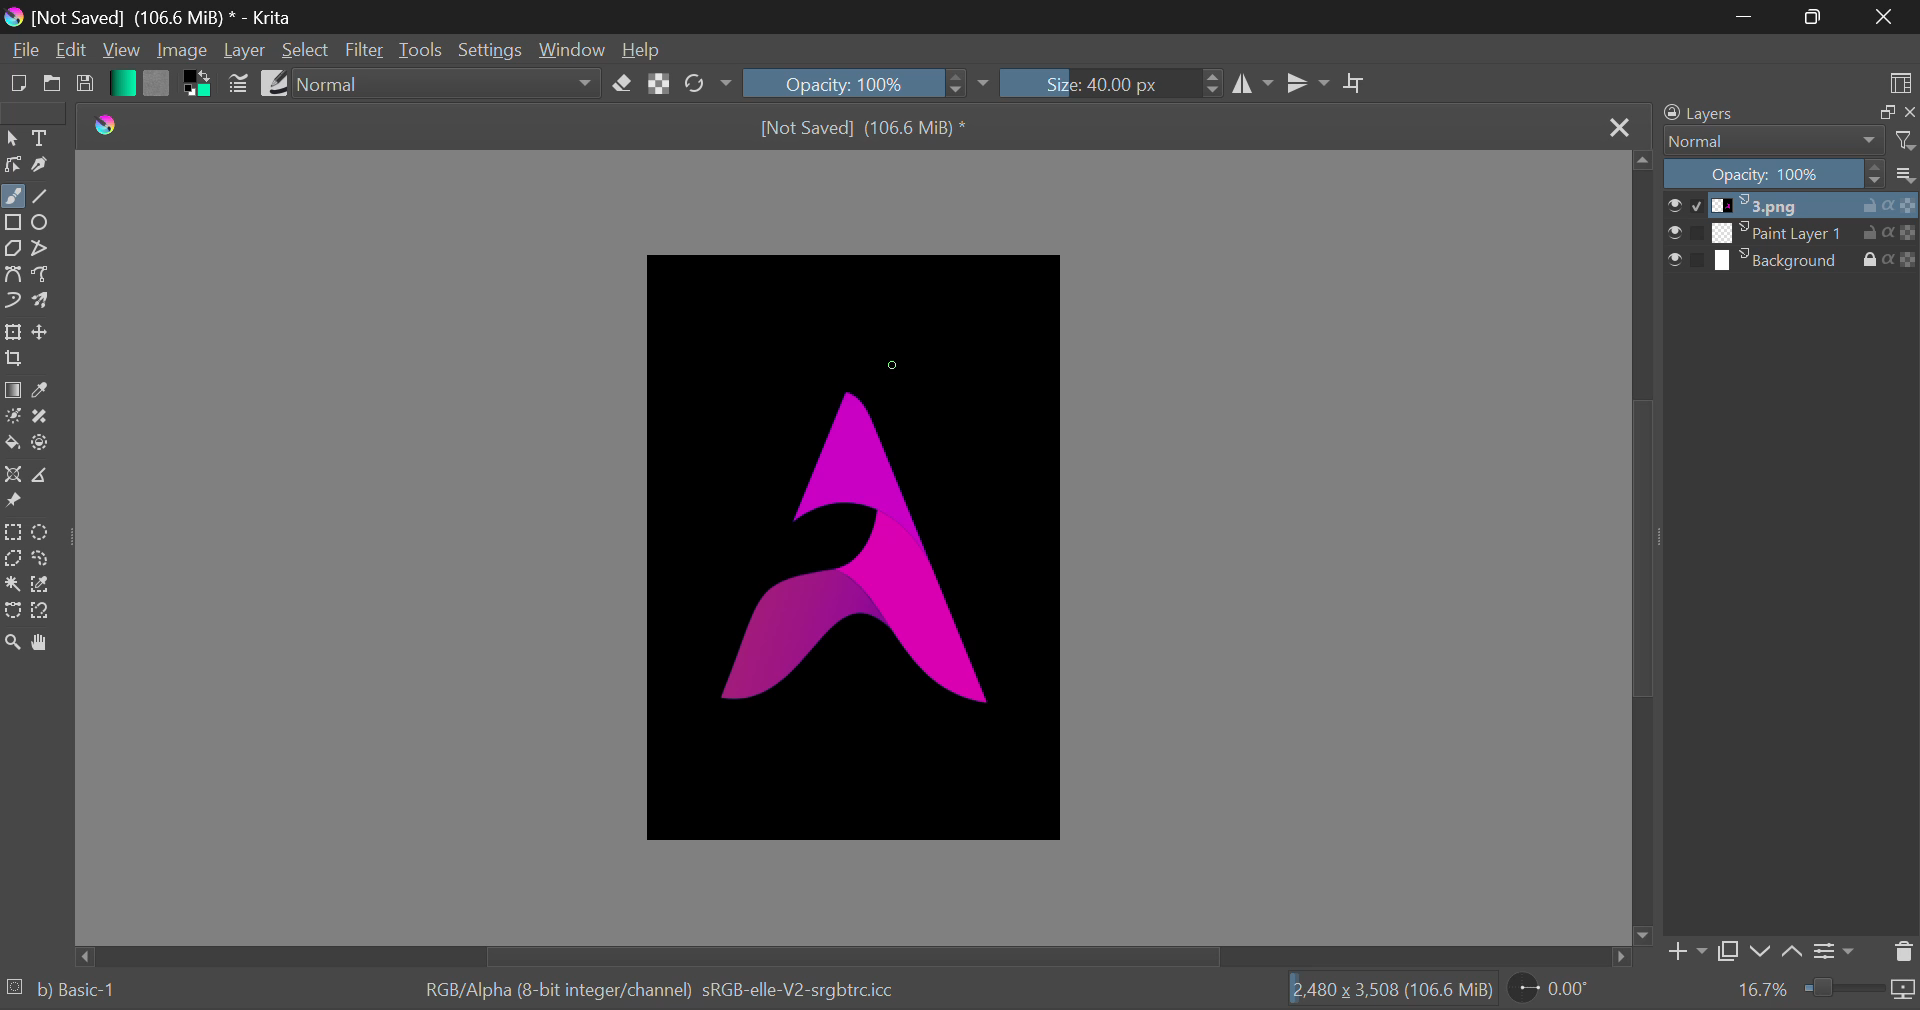  Describe the element at coordinates (572, 50) in the screenshot. I see `Window` at that location.